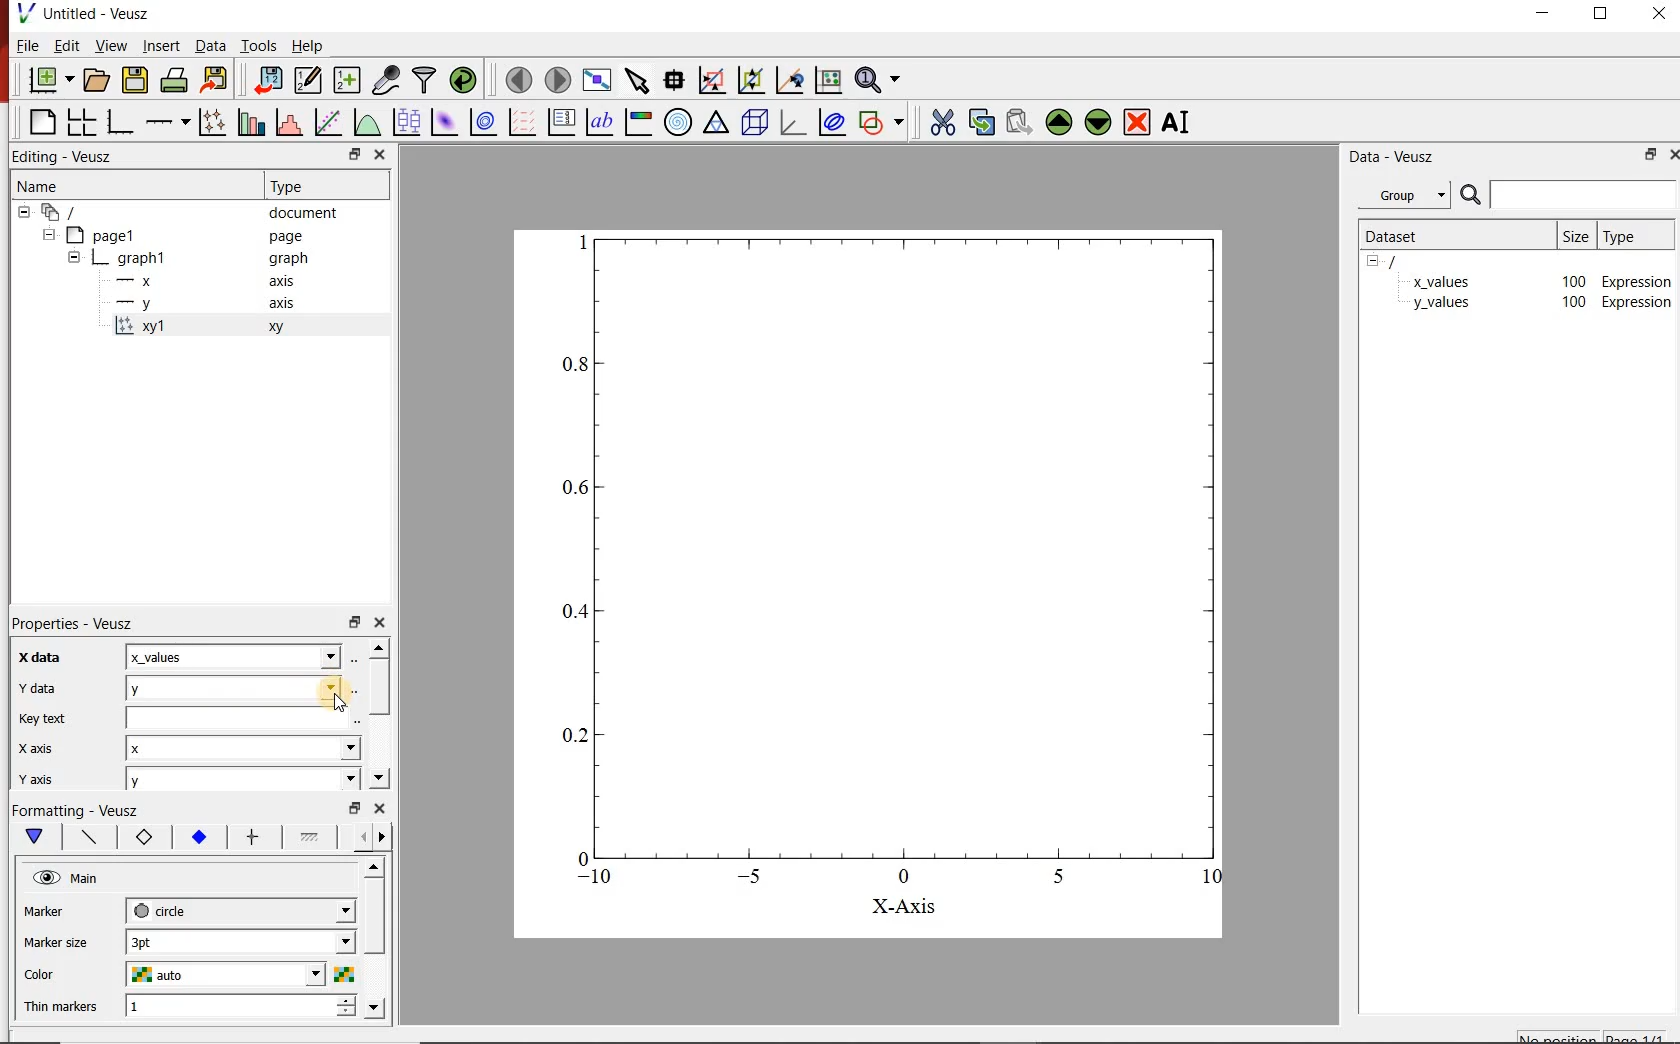 The image size is (1680, 1044). Describe the element at coordinates (346, 705) in the screenshot. I see `cursor` at that location.